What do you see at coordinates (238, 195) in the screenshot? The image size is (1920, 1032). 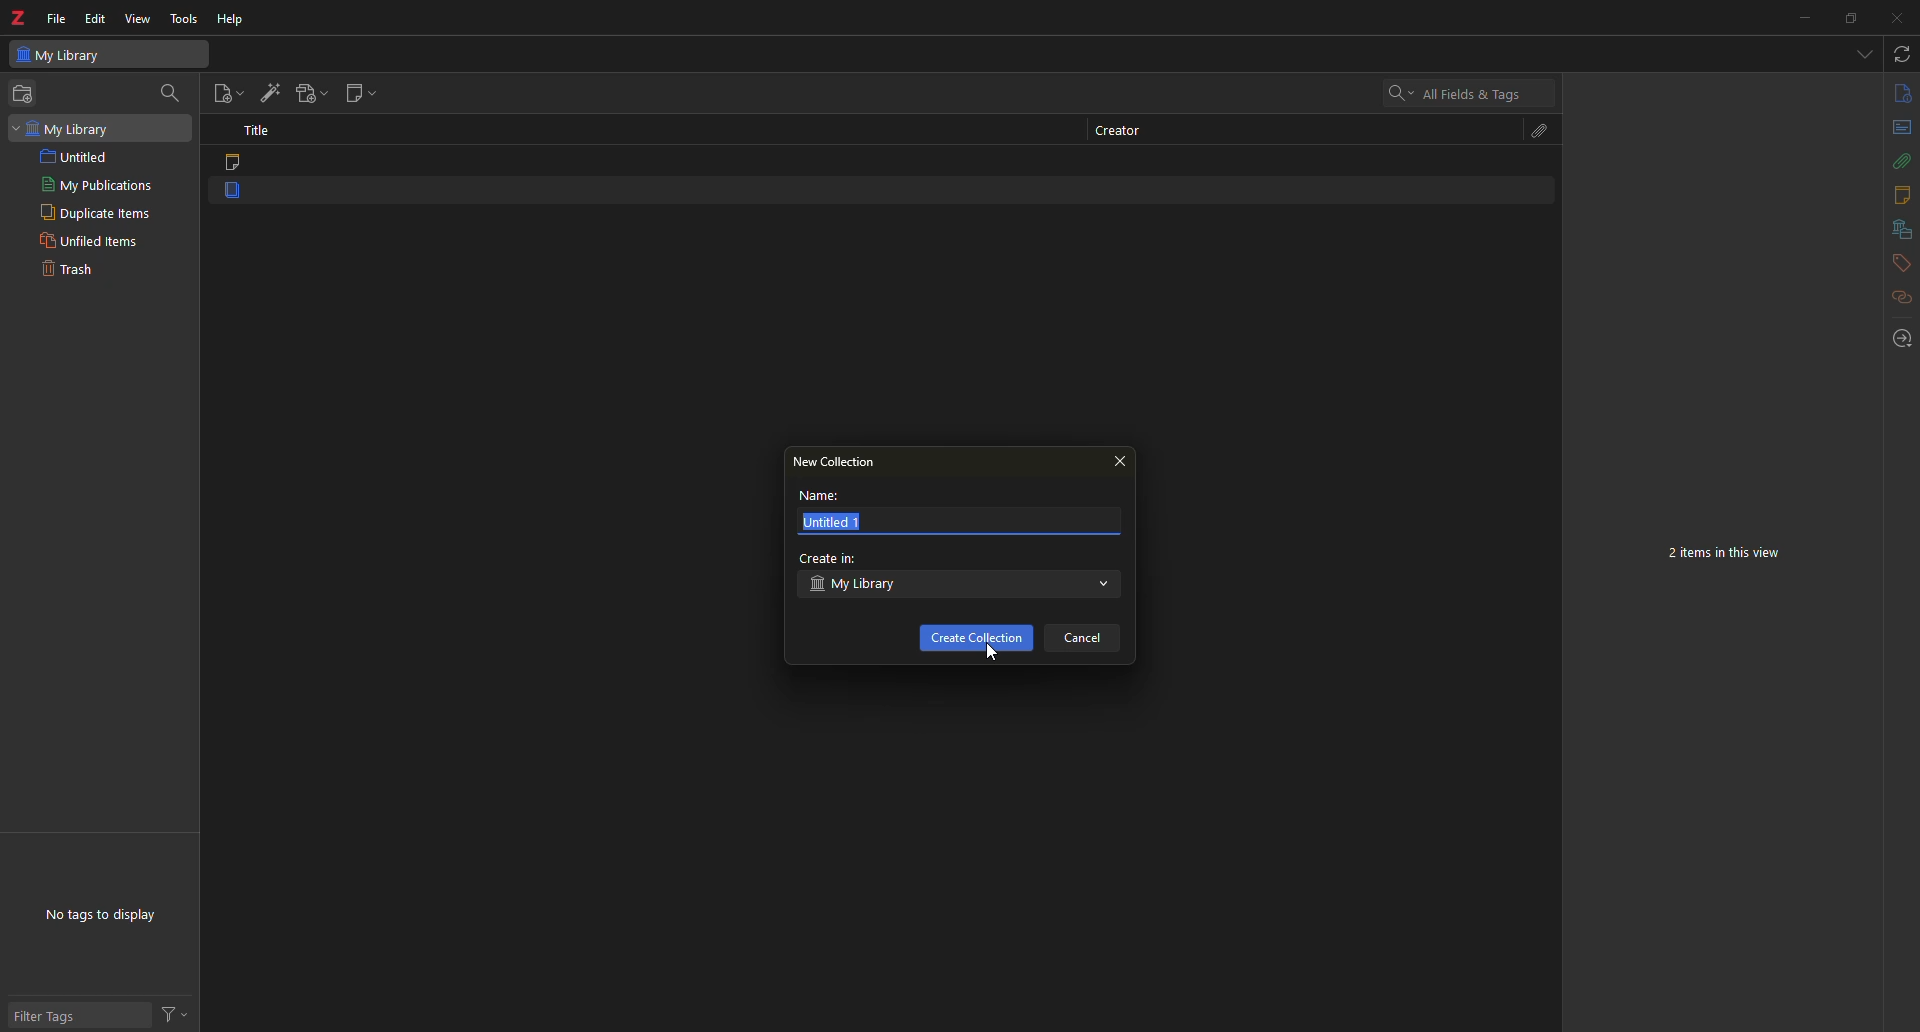 I see `item` at bounding box center [238, 195].